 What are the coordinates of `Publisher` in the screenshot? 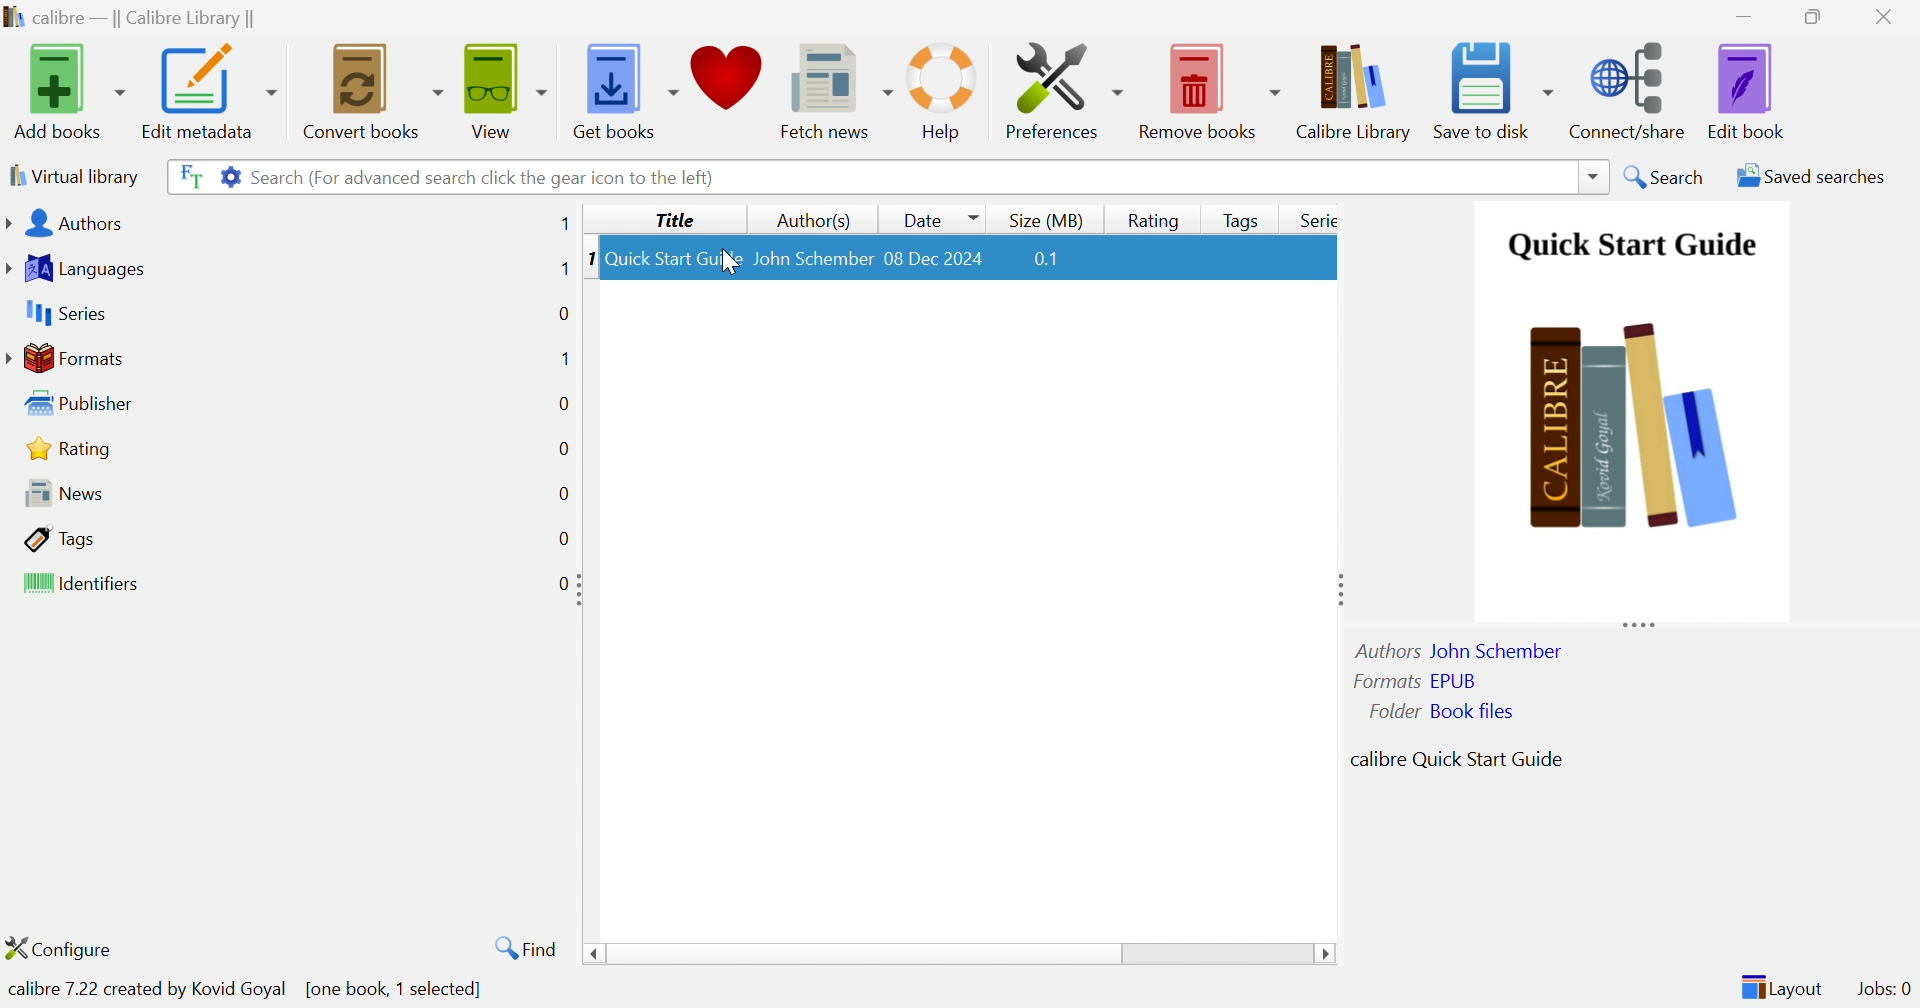 It's located at (76, 401).